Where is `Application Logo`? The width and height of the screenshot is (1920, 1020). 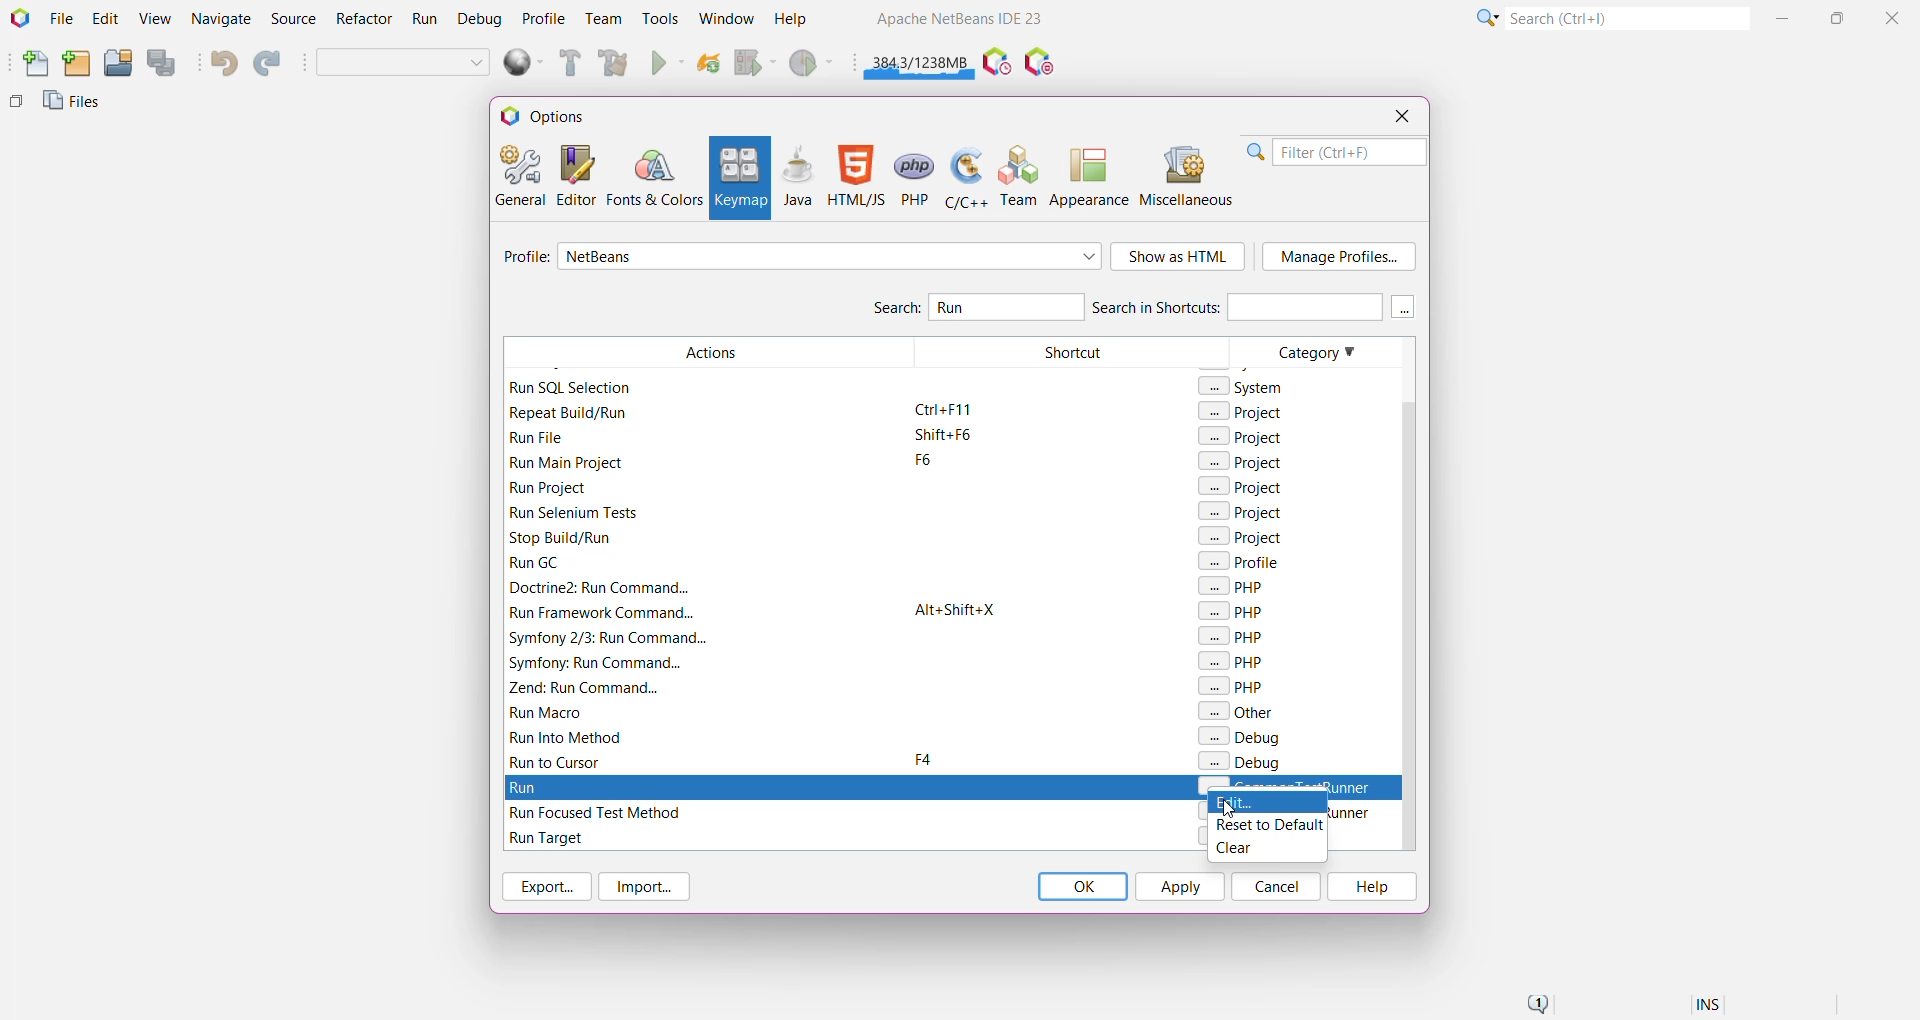
Application Logo is located at coordinates (18, 19).